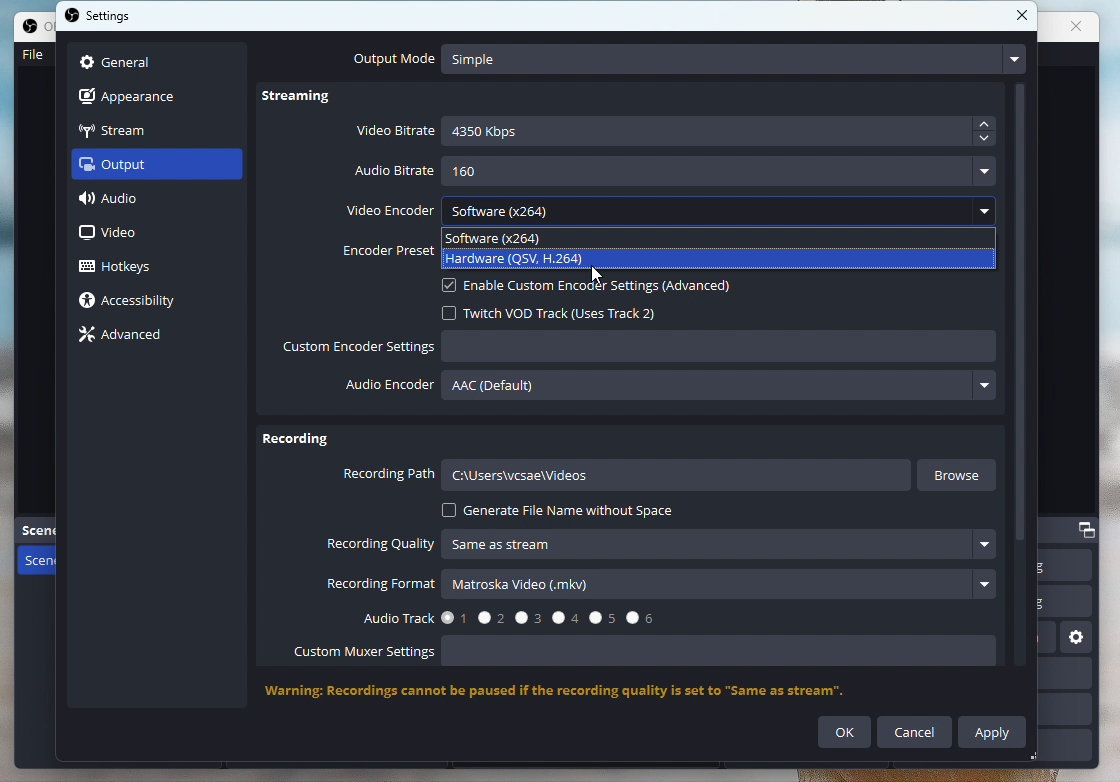  Describe the element at coordinates (685, 59) in the screenshot. I see `Output Mode` at that location.